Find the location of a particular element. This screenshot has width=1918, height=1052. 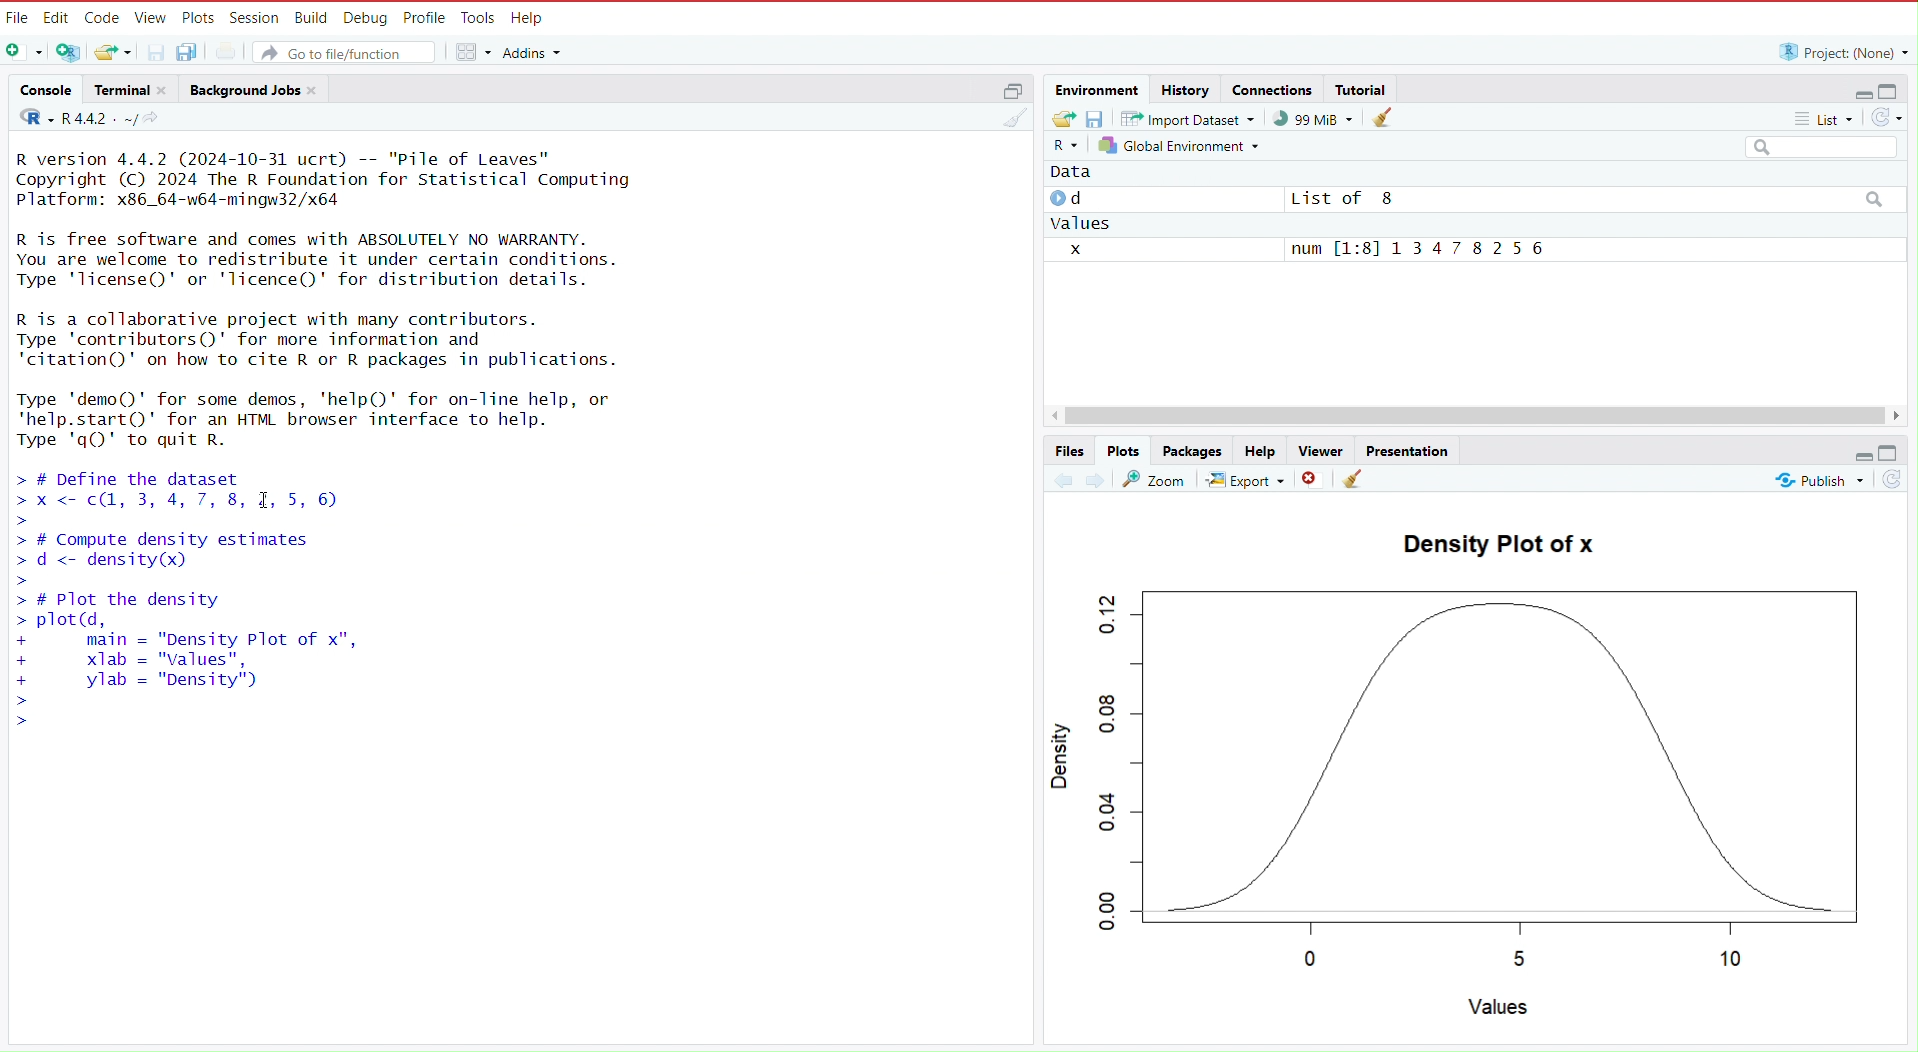

Type 'demo()' for some demos, 'help()' for on-line help, or
'help.start()' for an HTML browser interface to help.
Type 'q()' to quit R. is located at coordinates (331, 418).